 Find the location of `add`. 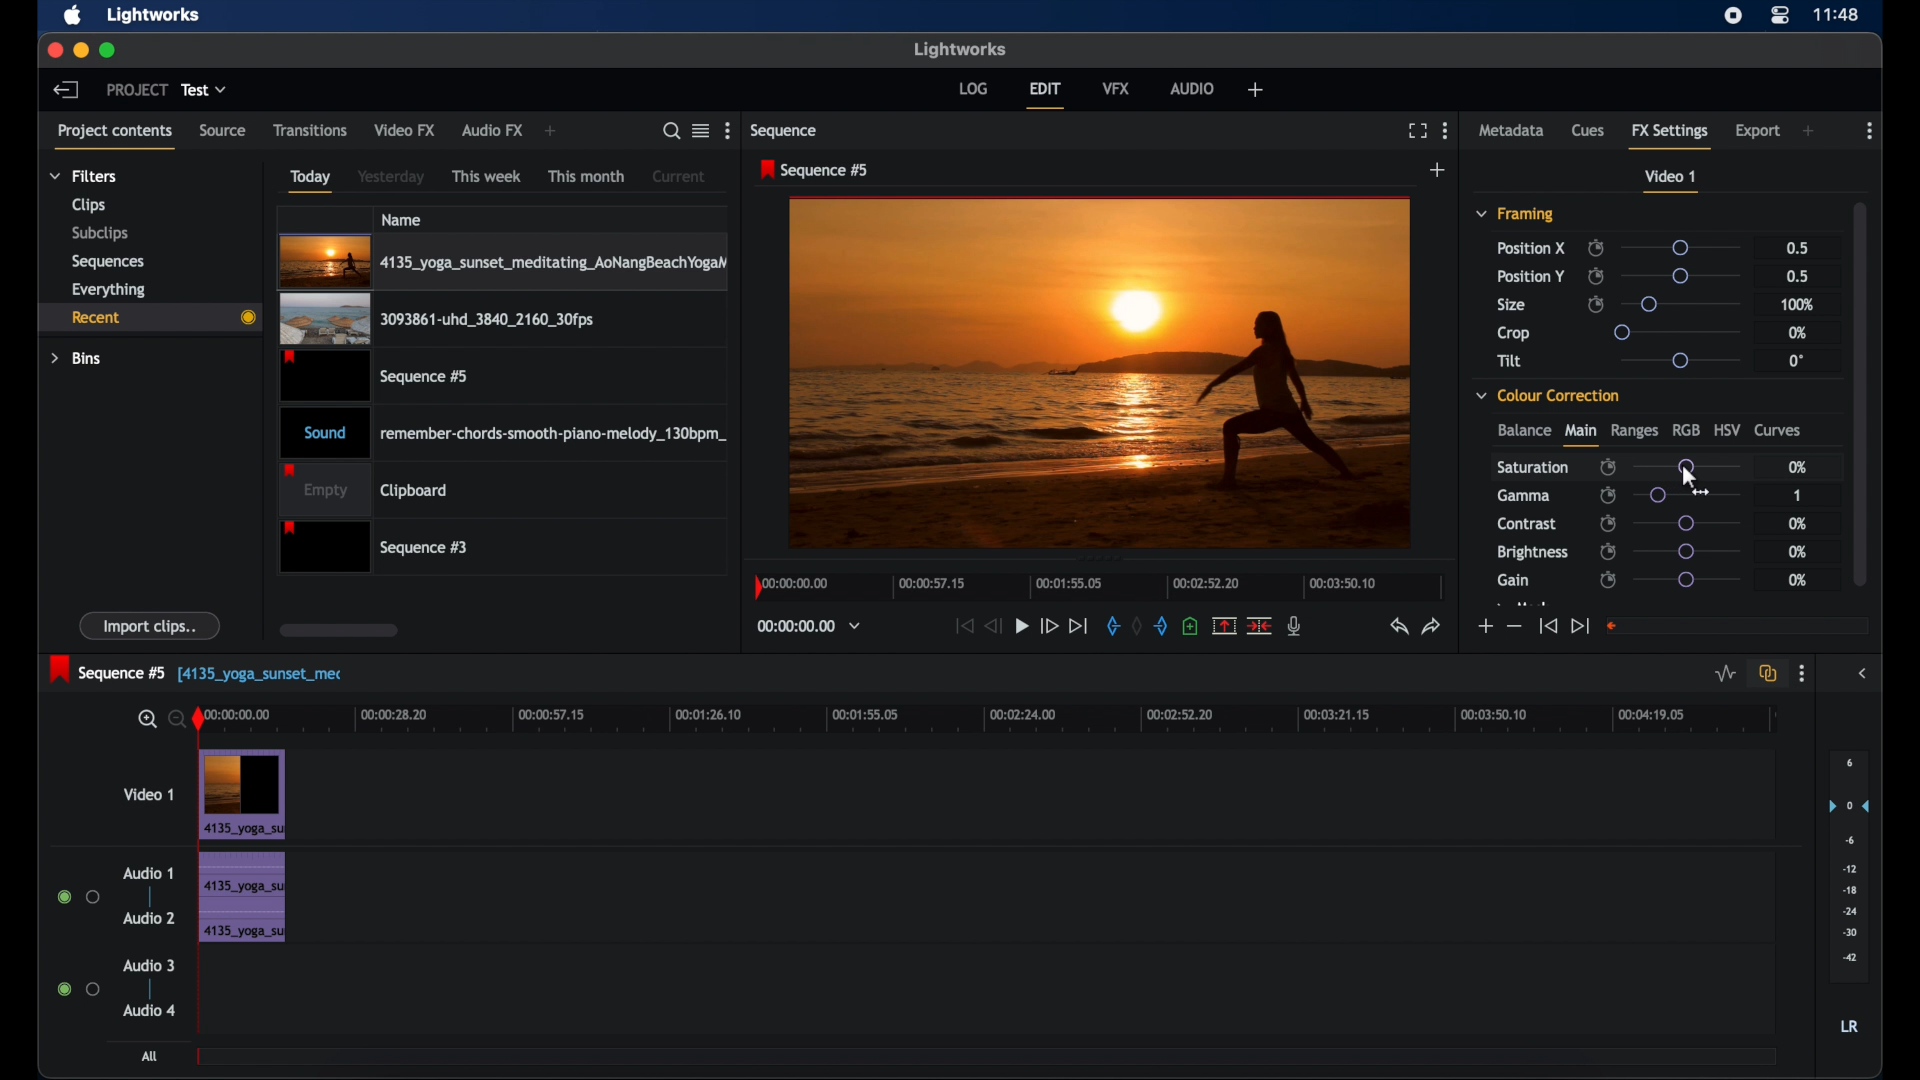

add is located at coordinates (1810, 131).